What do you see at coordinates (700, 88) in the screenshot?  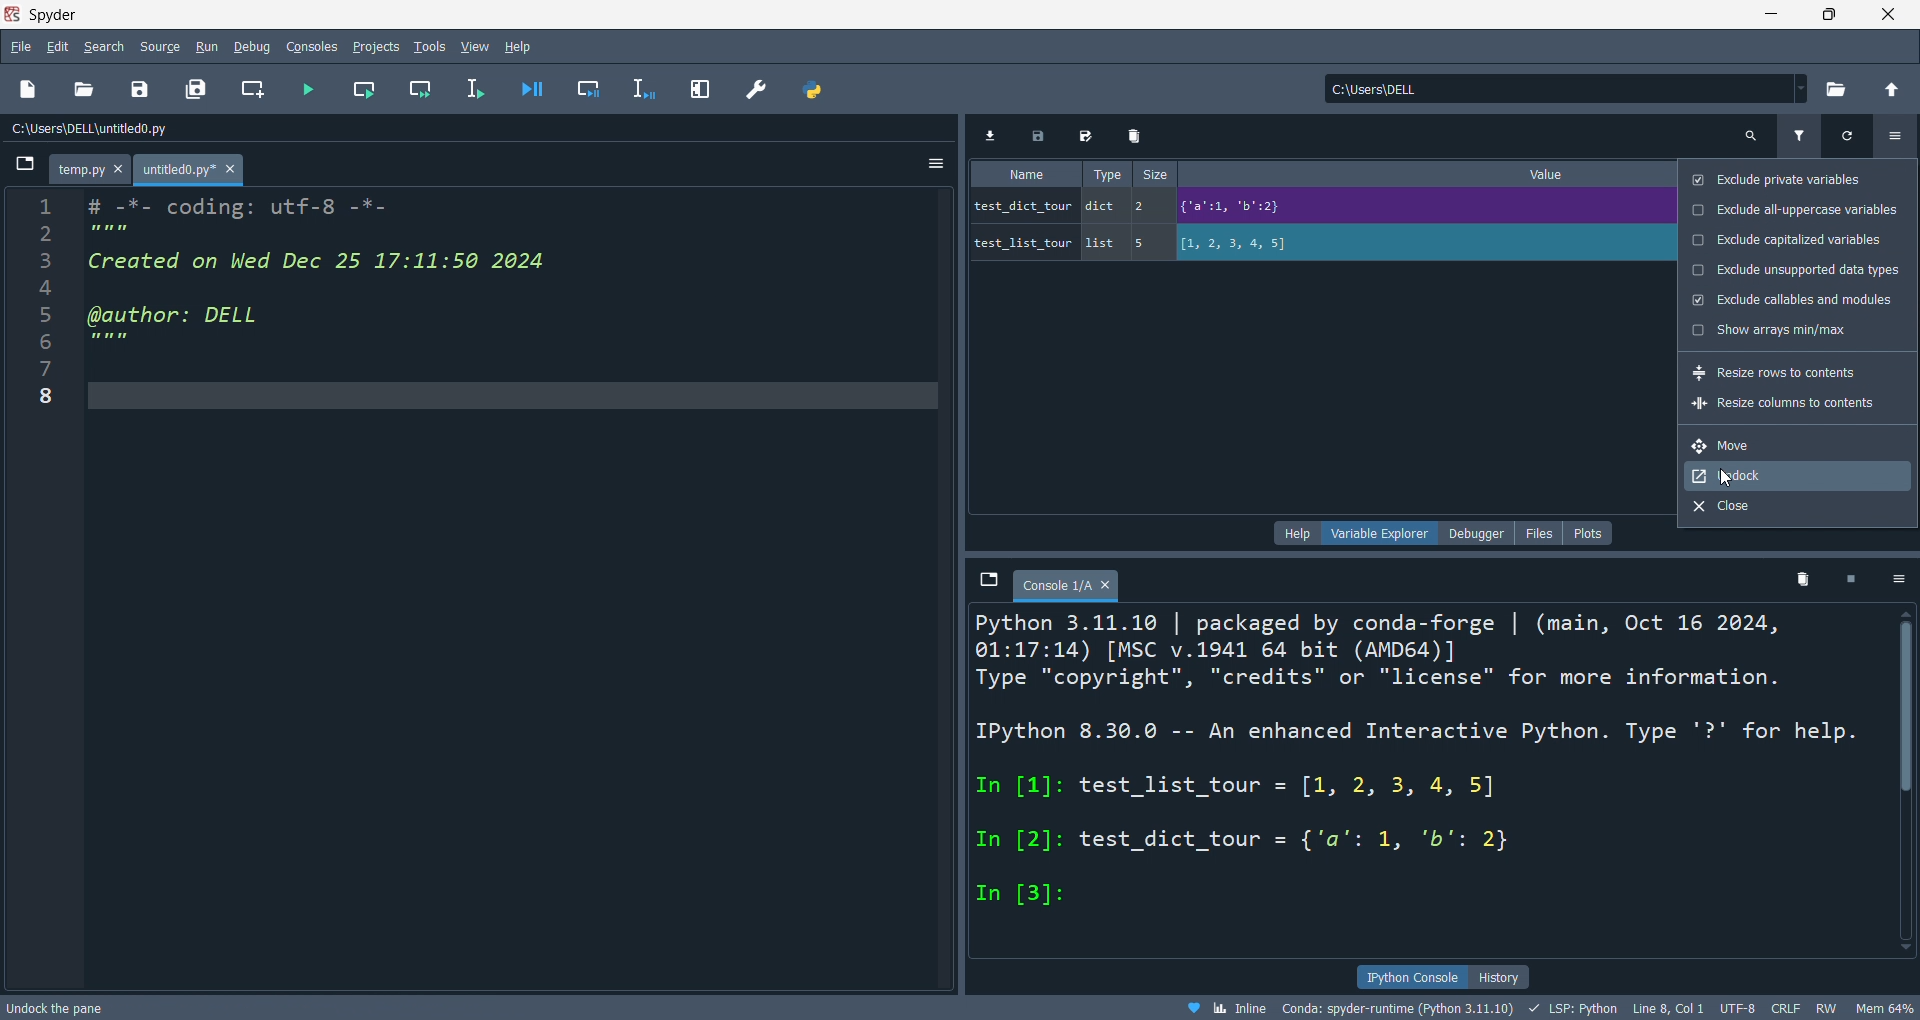 I see `expand pane` at bounding box center [700, 88].